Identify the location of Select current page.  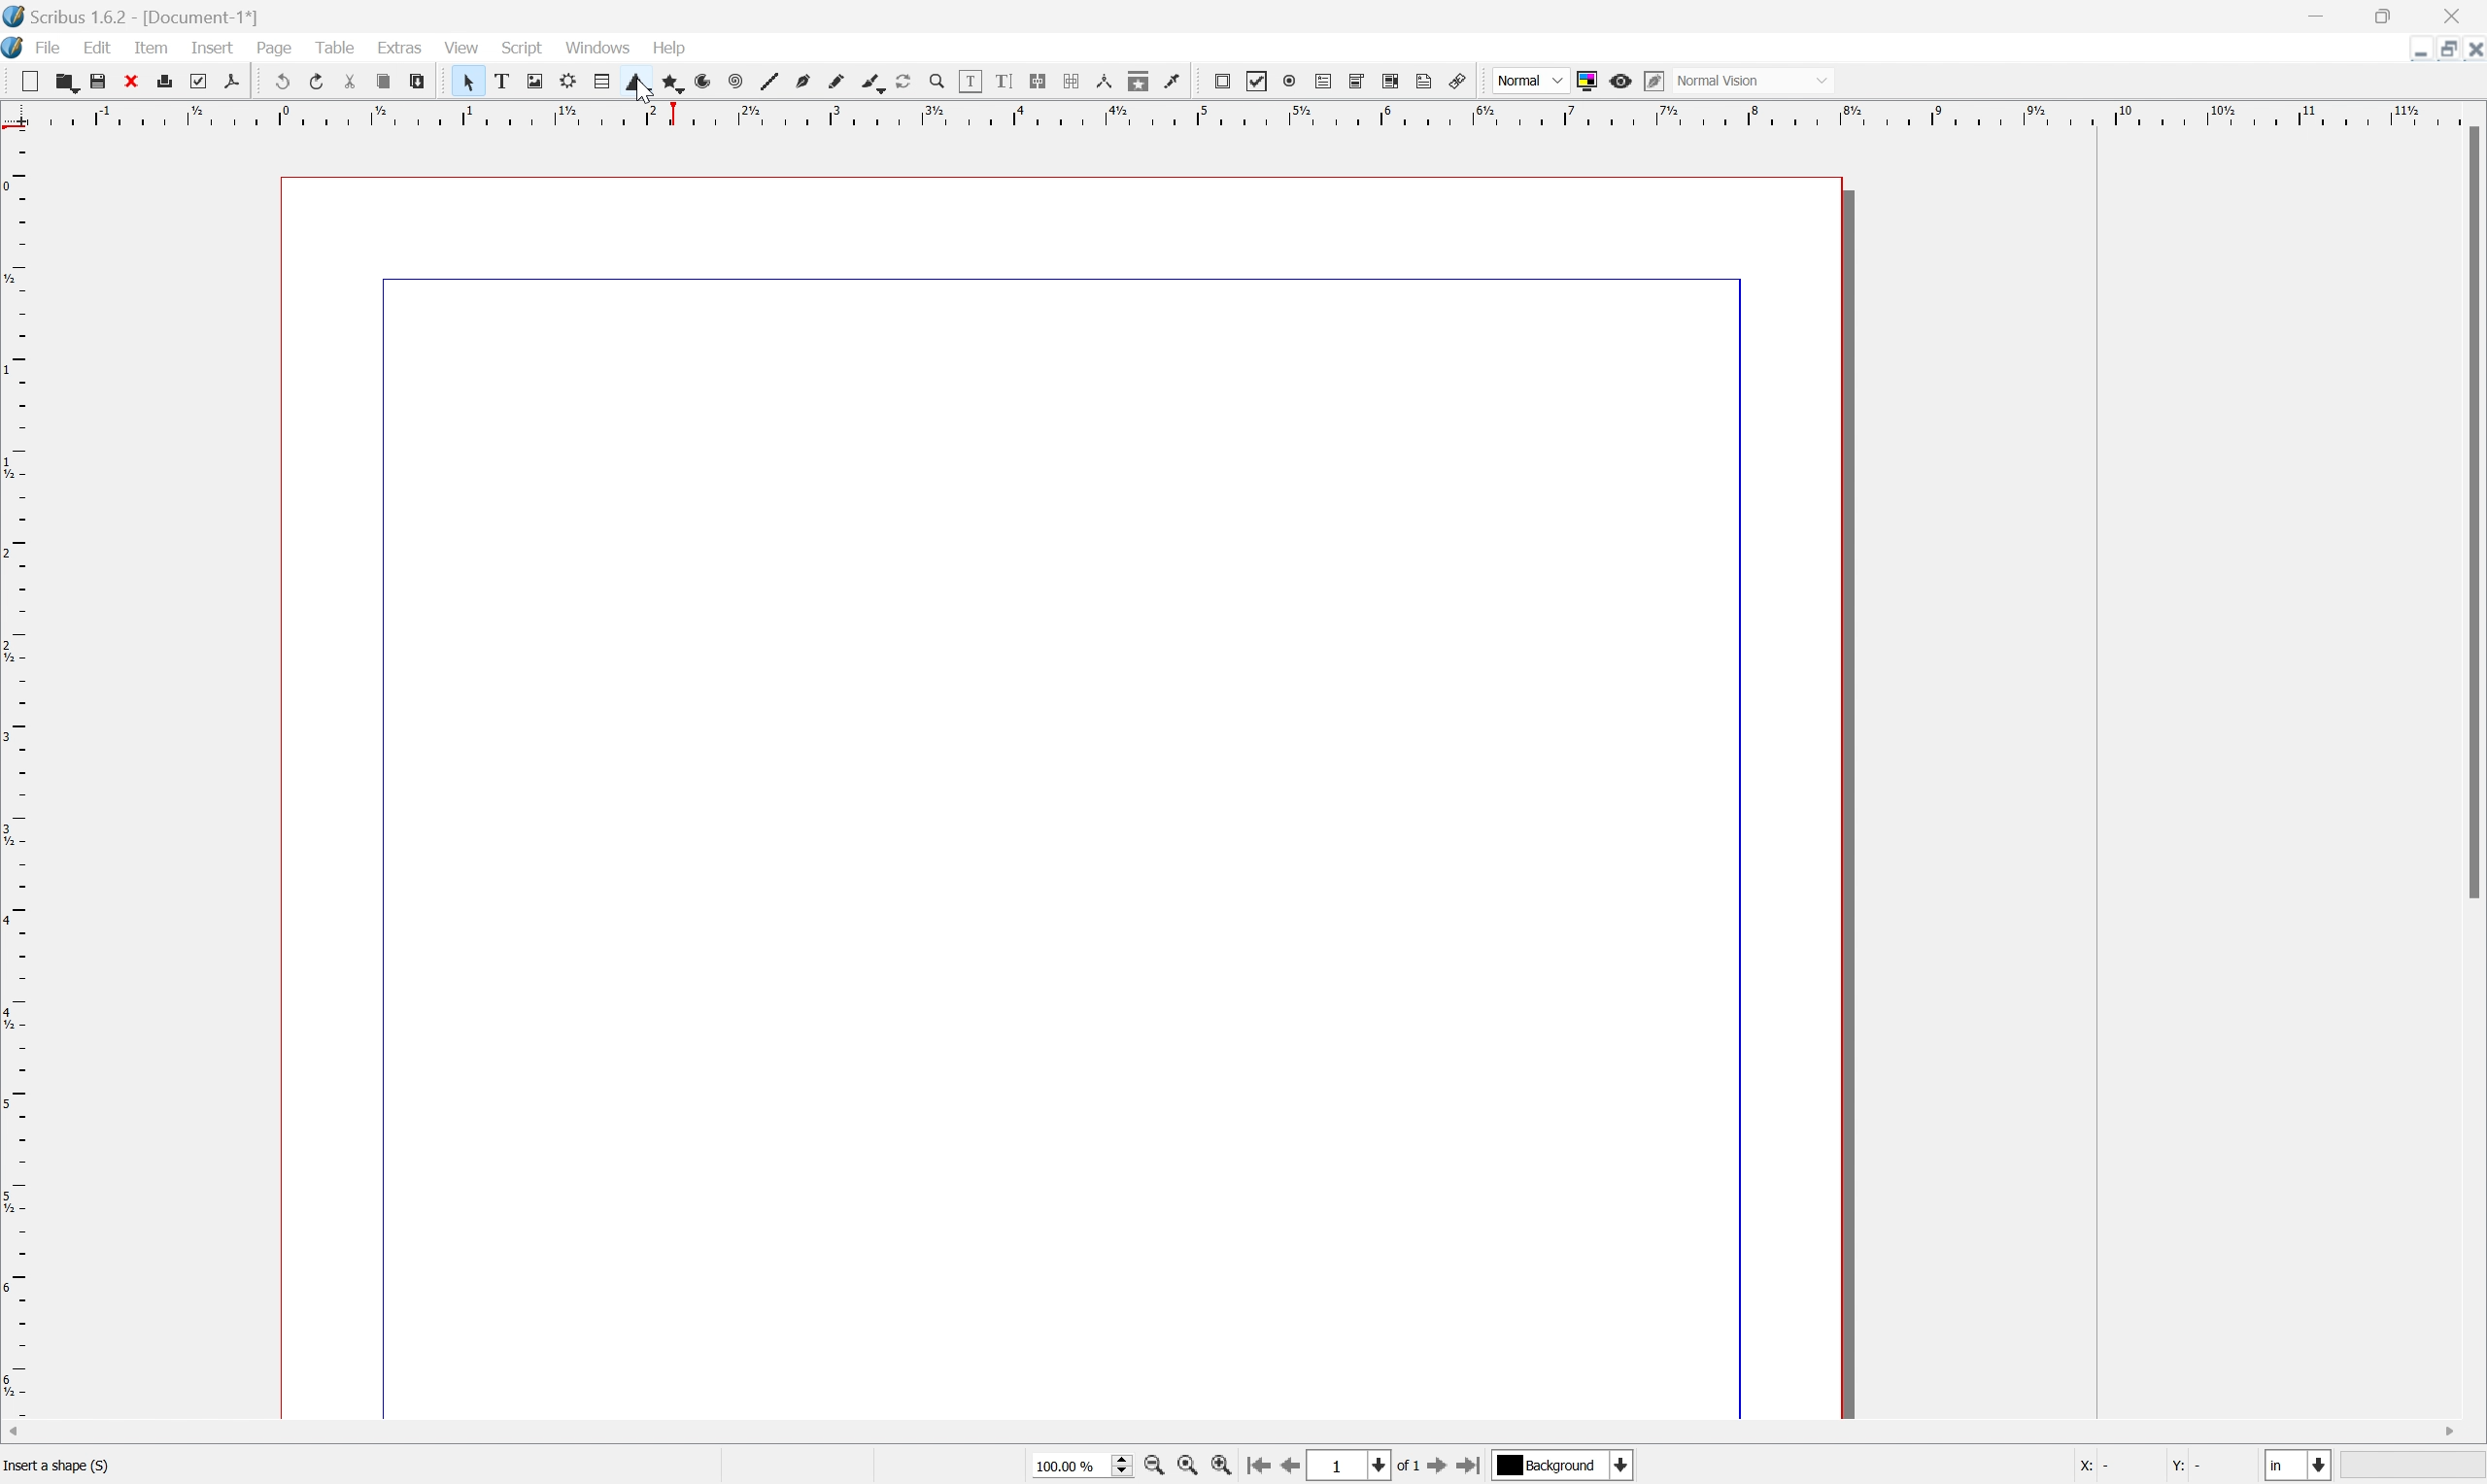
(1373, 1465).